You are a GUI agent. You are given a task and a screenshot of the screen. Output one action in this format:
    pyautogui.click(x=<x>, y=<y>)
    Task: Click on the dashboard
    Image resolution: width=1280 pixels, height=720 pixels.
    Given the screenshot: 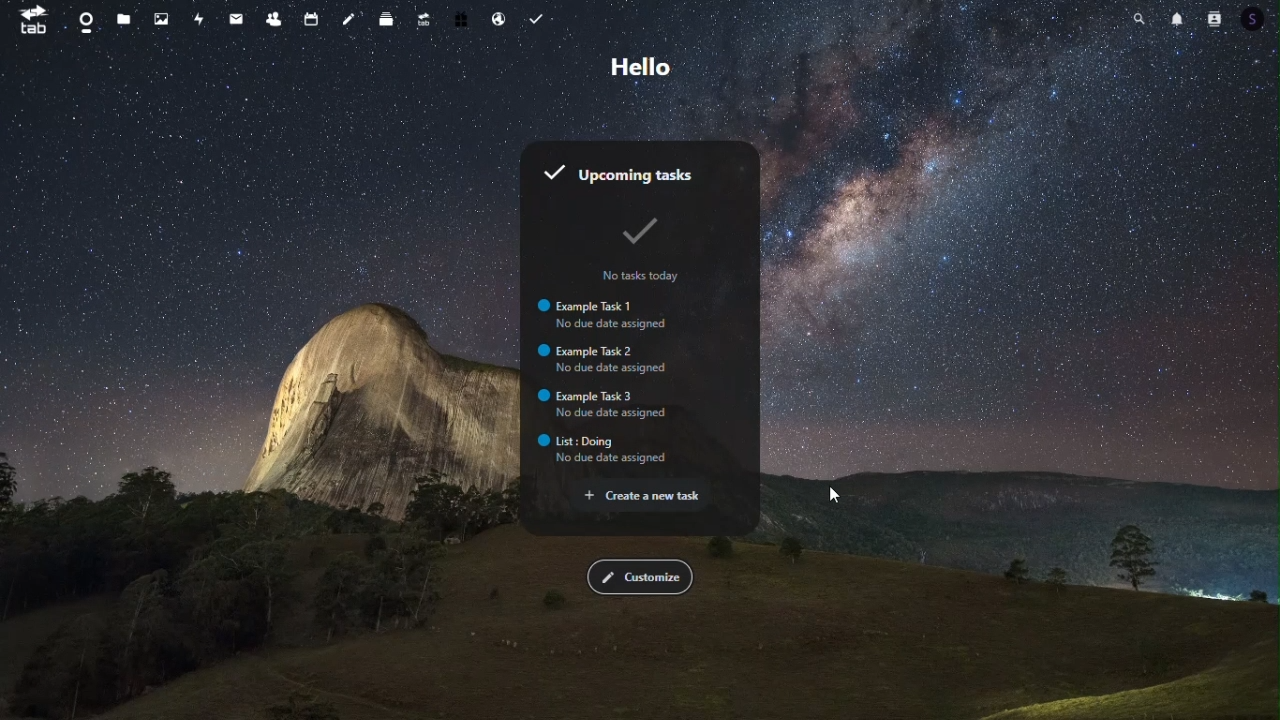 What is the action you would take?
    pyautogui.click(x=83, y=26)
    